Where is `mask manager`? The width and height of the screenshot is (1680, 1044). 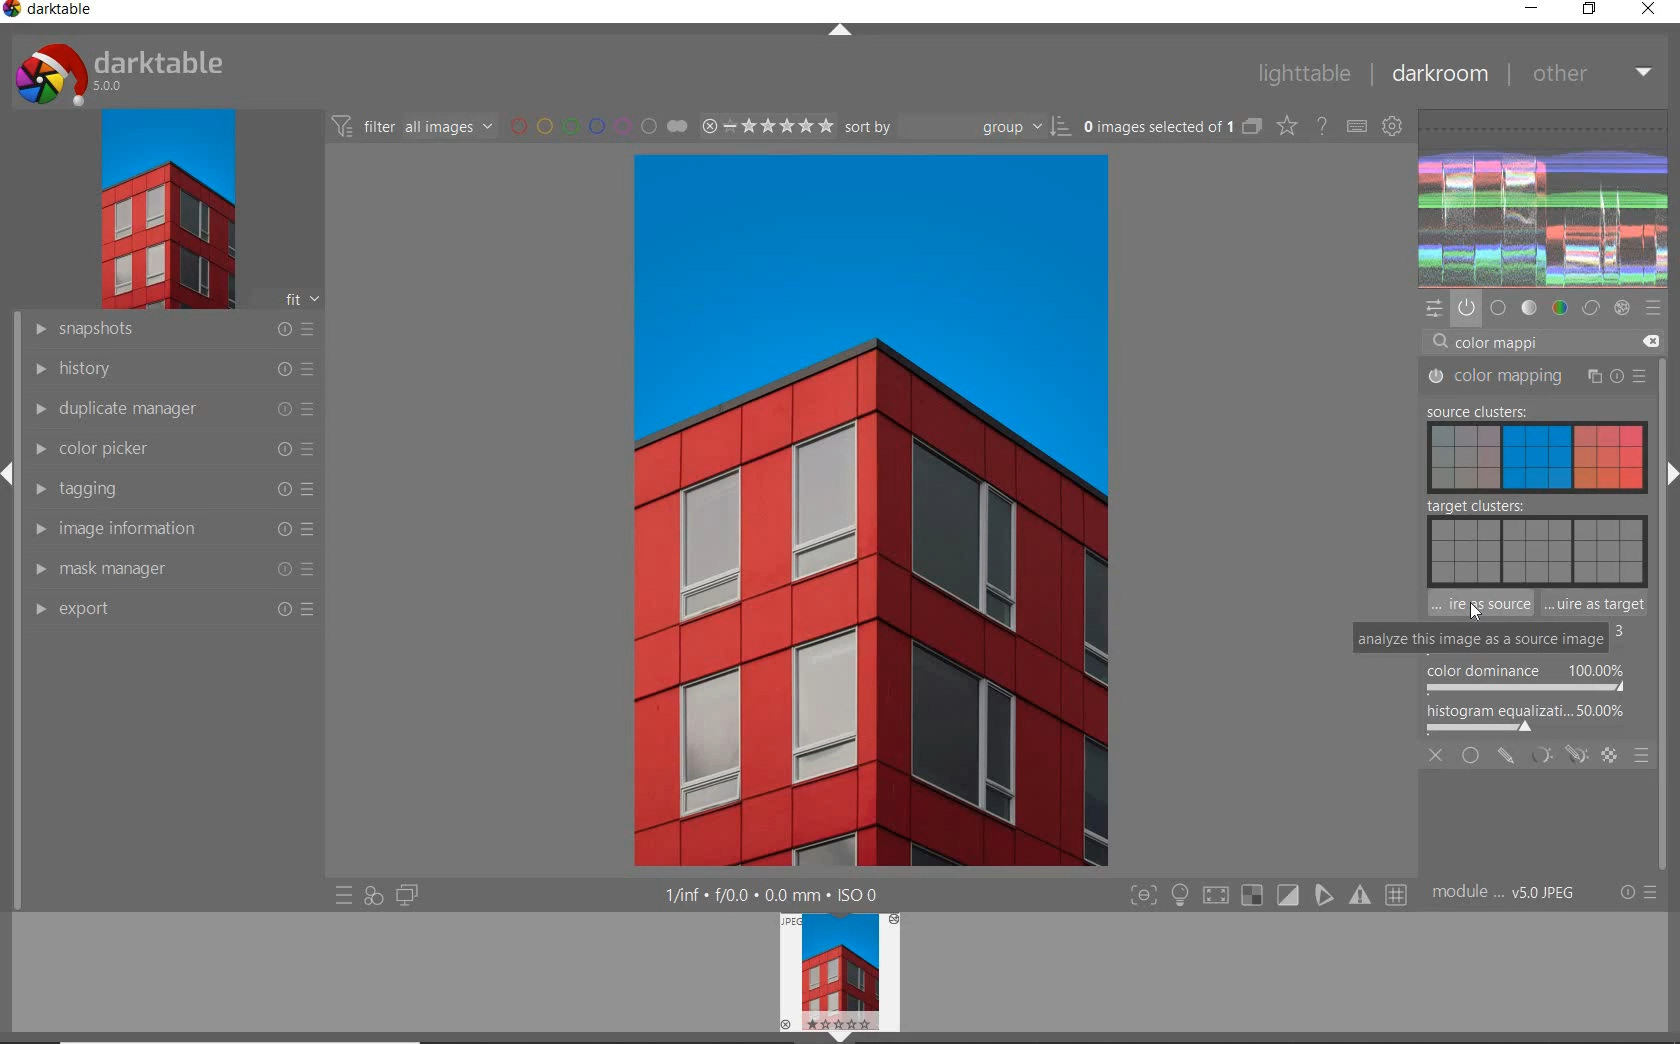 mask manager is located at coordinates (175, 570).